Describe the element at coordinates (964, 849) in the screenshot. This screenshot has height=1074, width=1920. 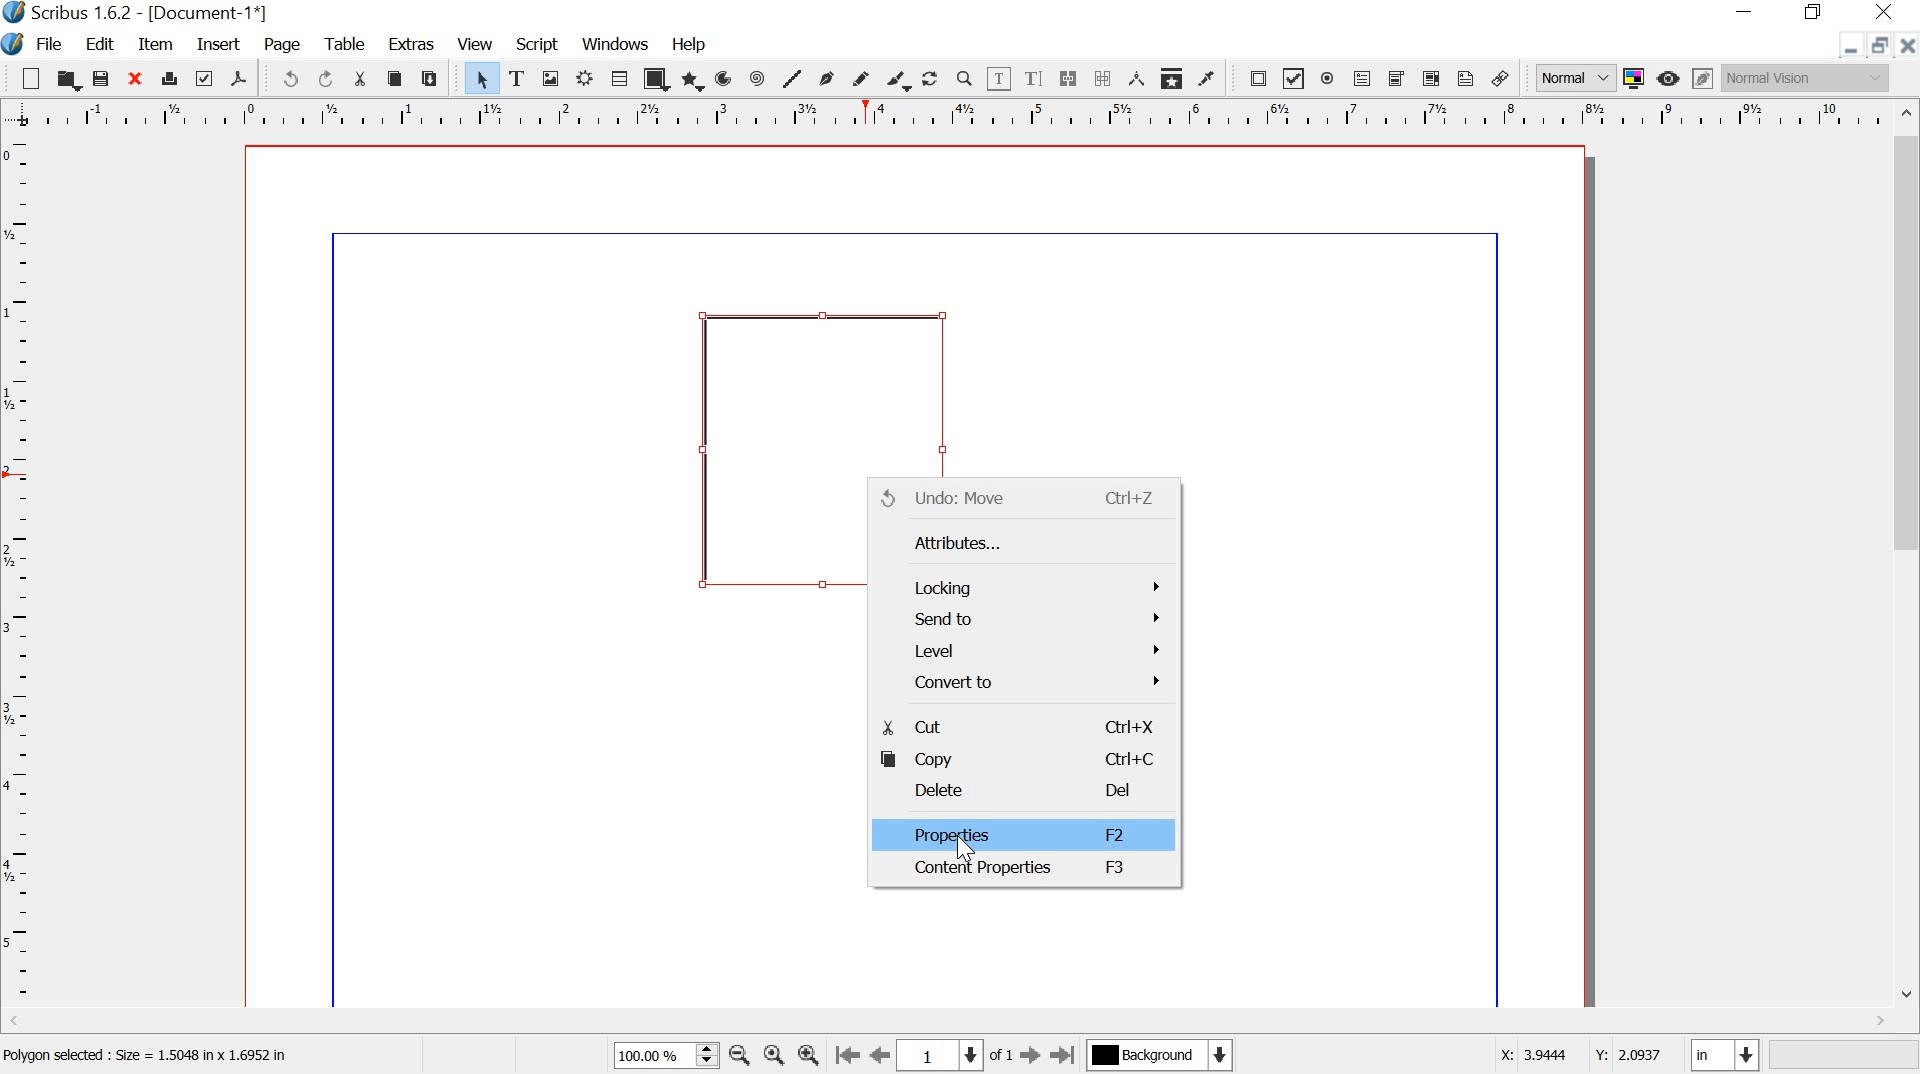
I see `cursor` at that location.